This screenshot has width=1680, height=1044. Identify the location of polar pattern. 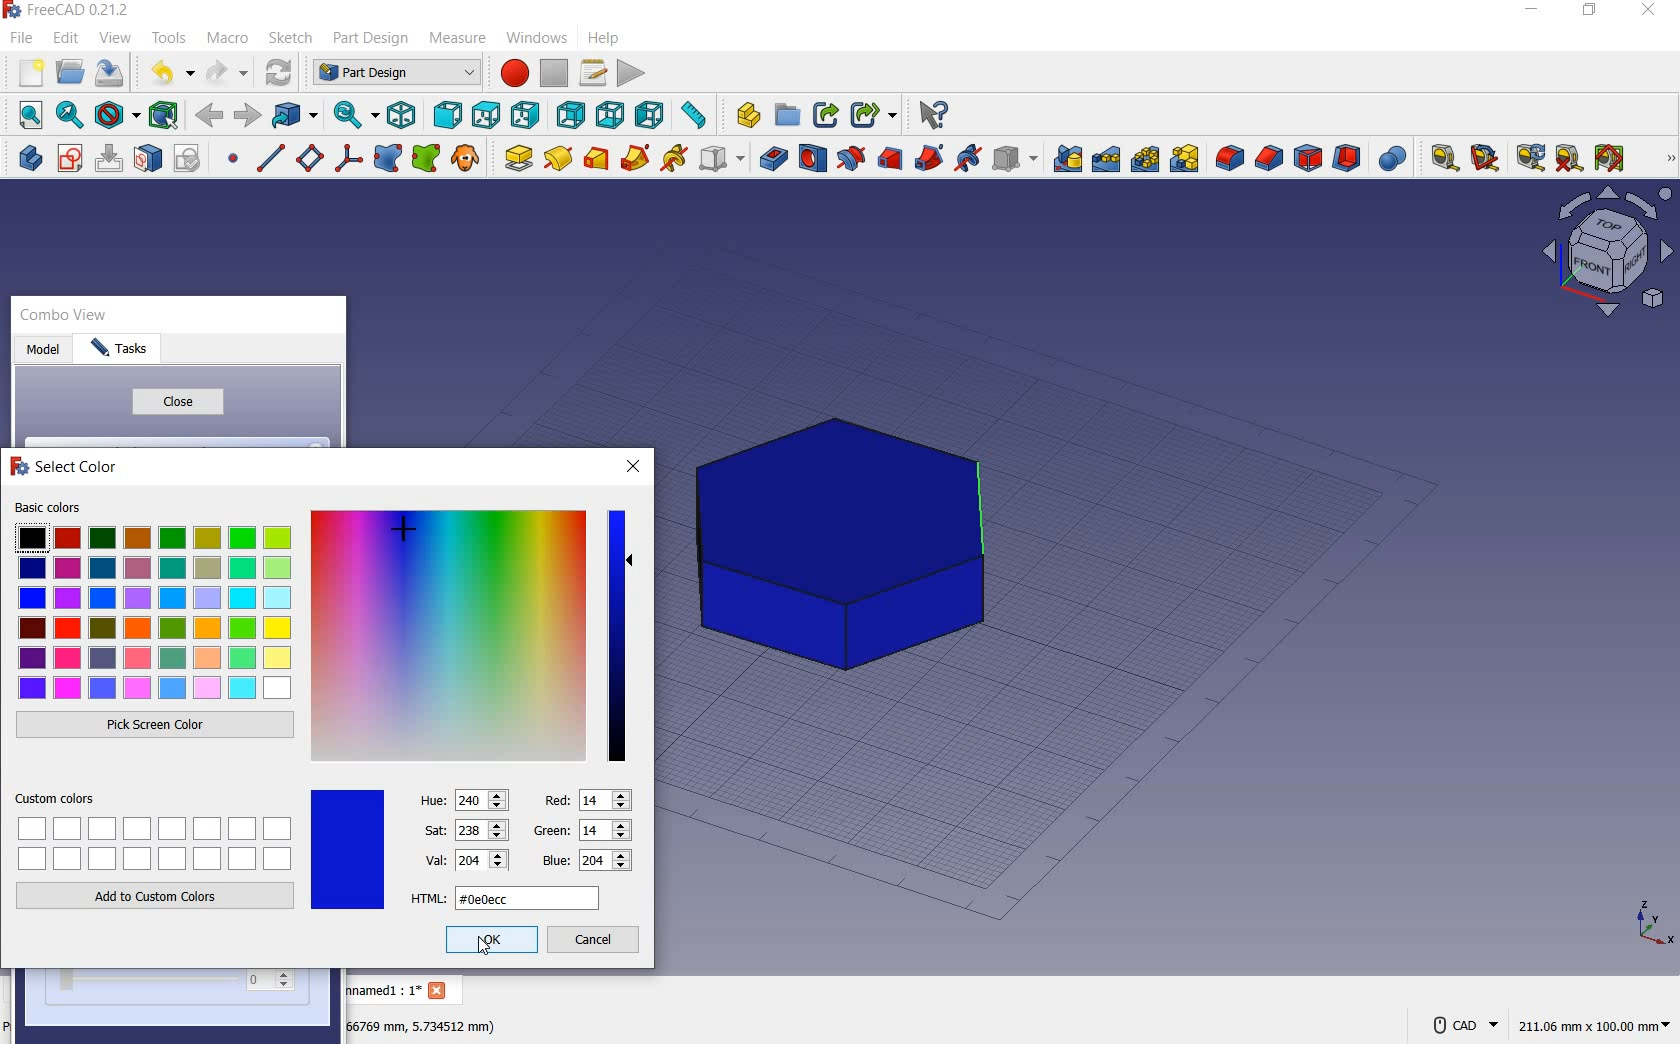
(1146, 158).